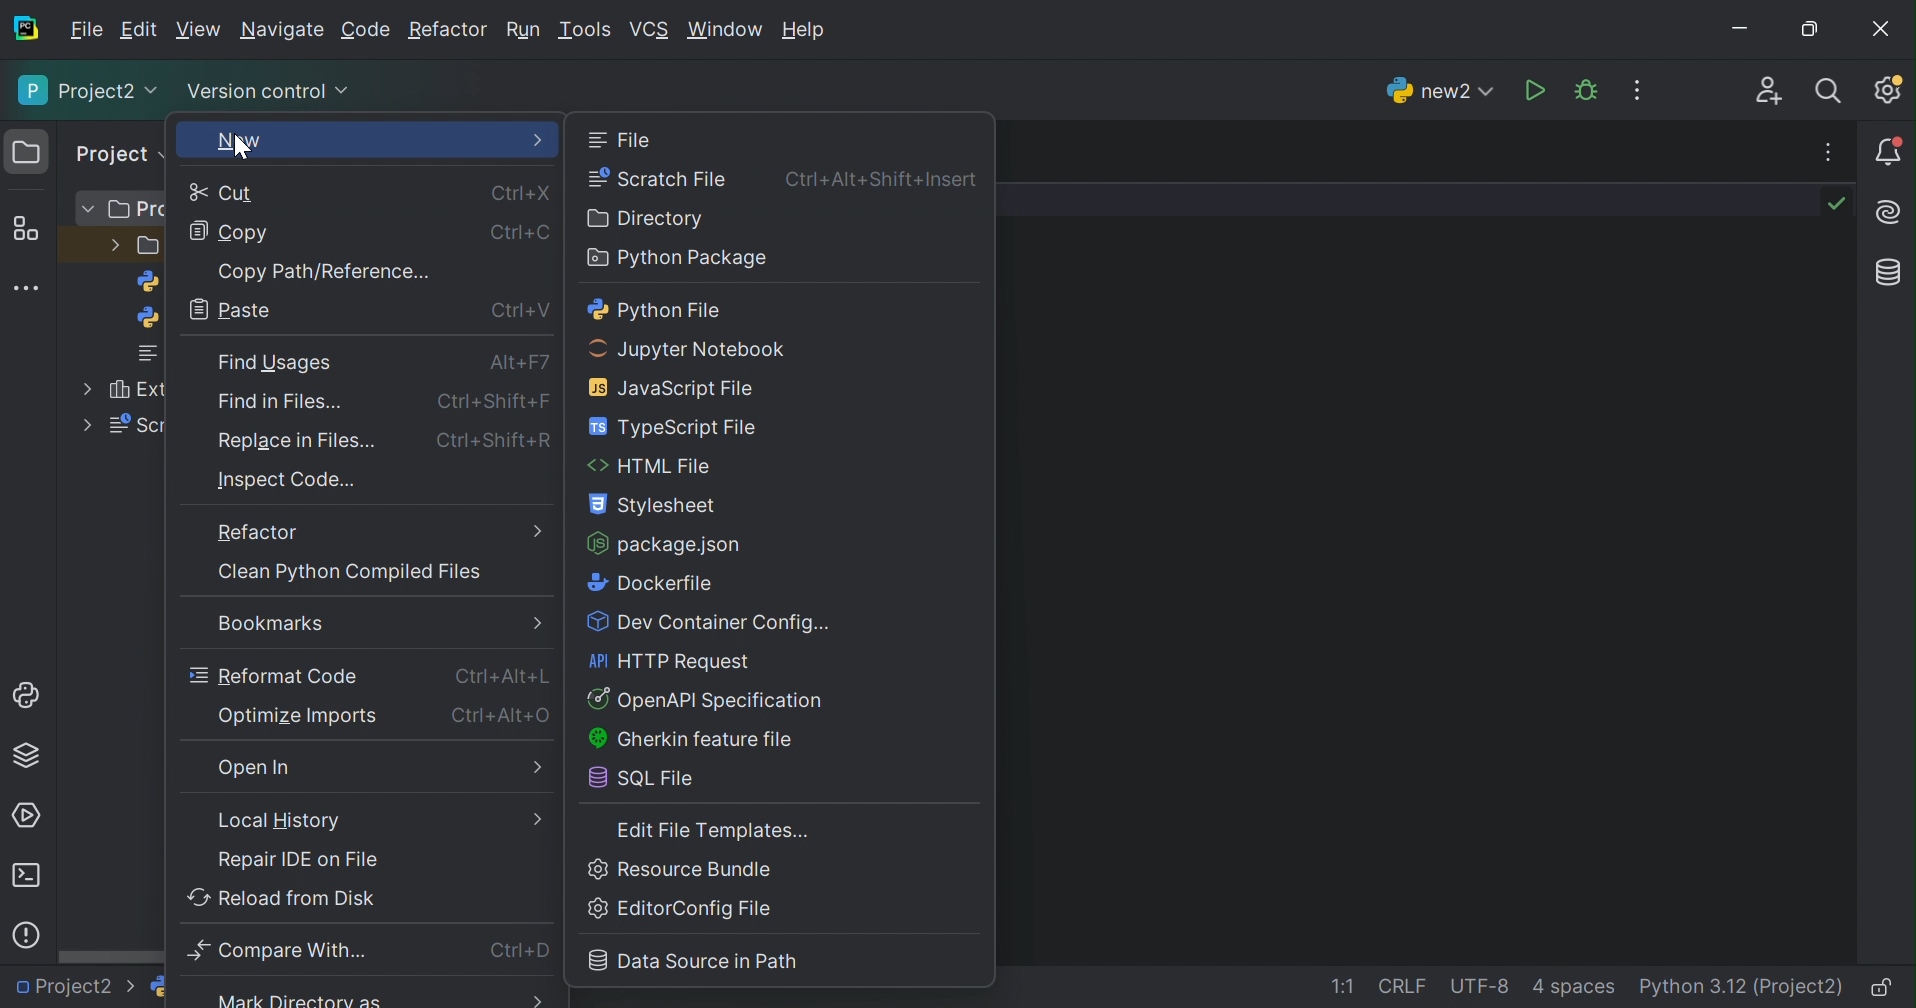  What do you see at coordinates (674, 428) in the screenshot?
I see `Typescript` at bounding box center [674, 428].